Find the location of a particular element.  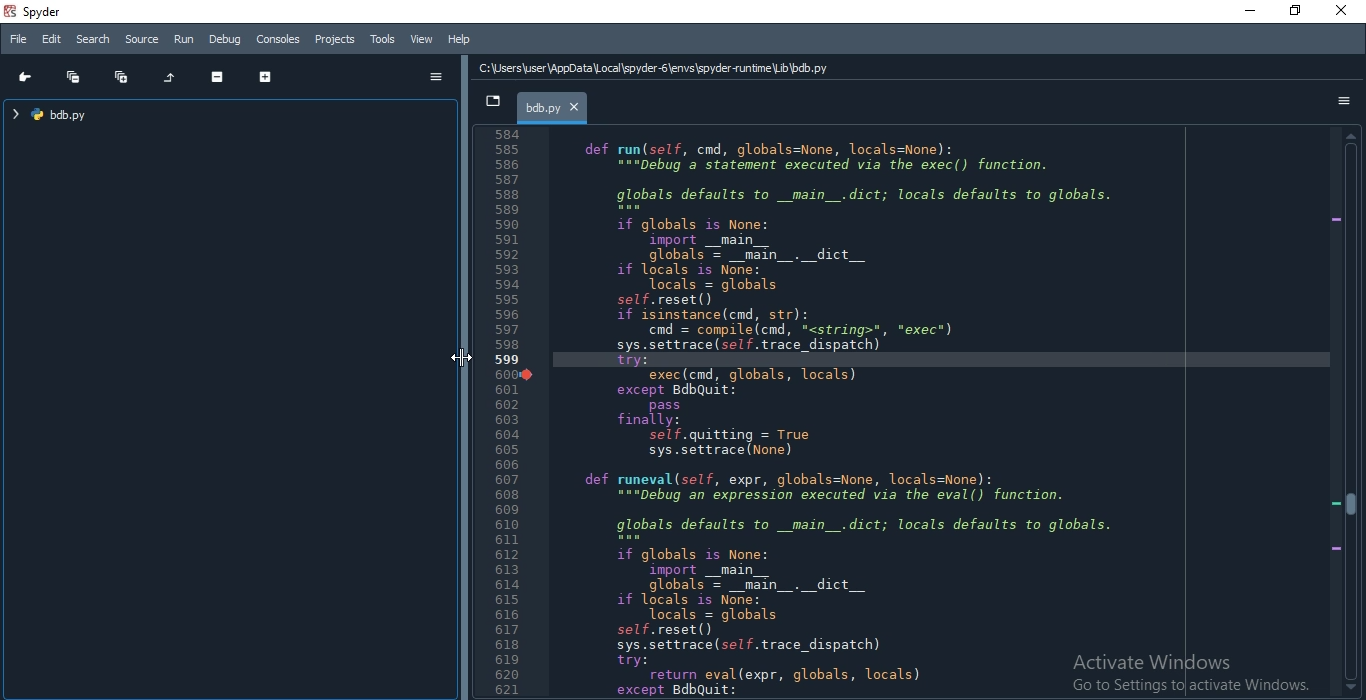

Help is located at coordinates (458, 40).